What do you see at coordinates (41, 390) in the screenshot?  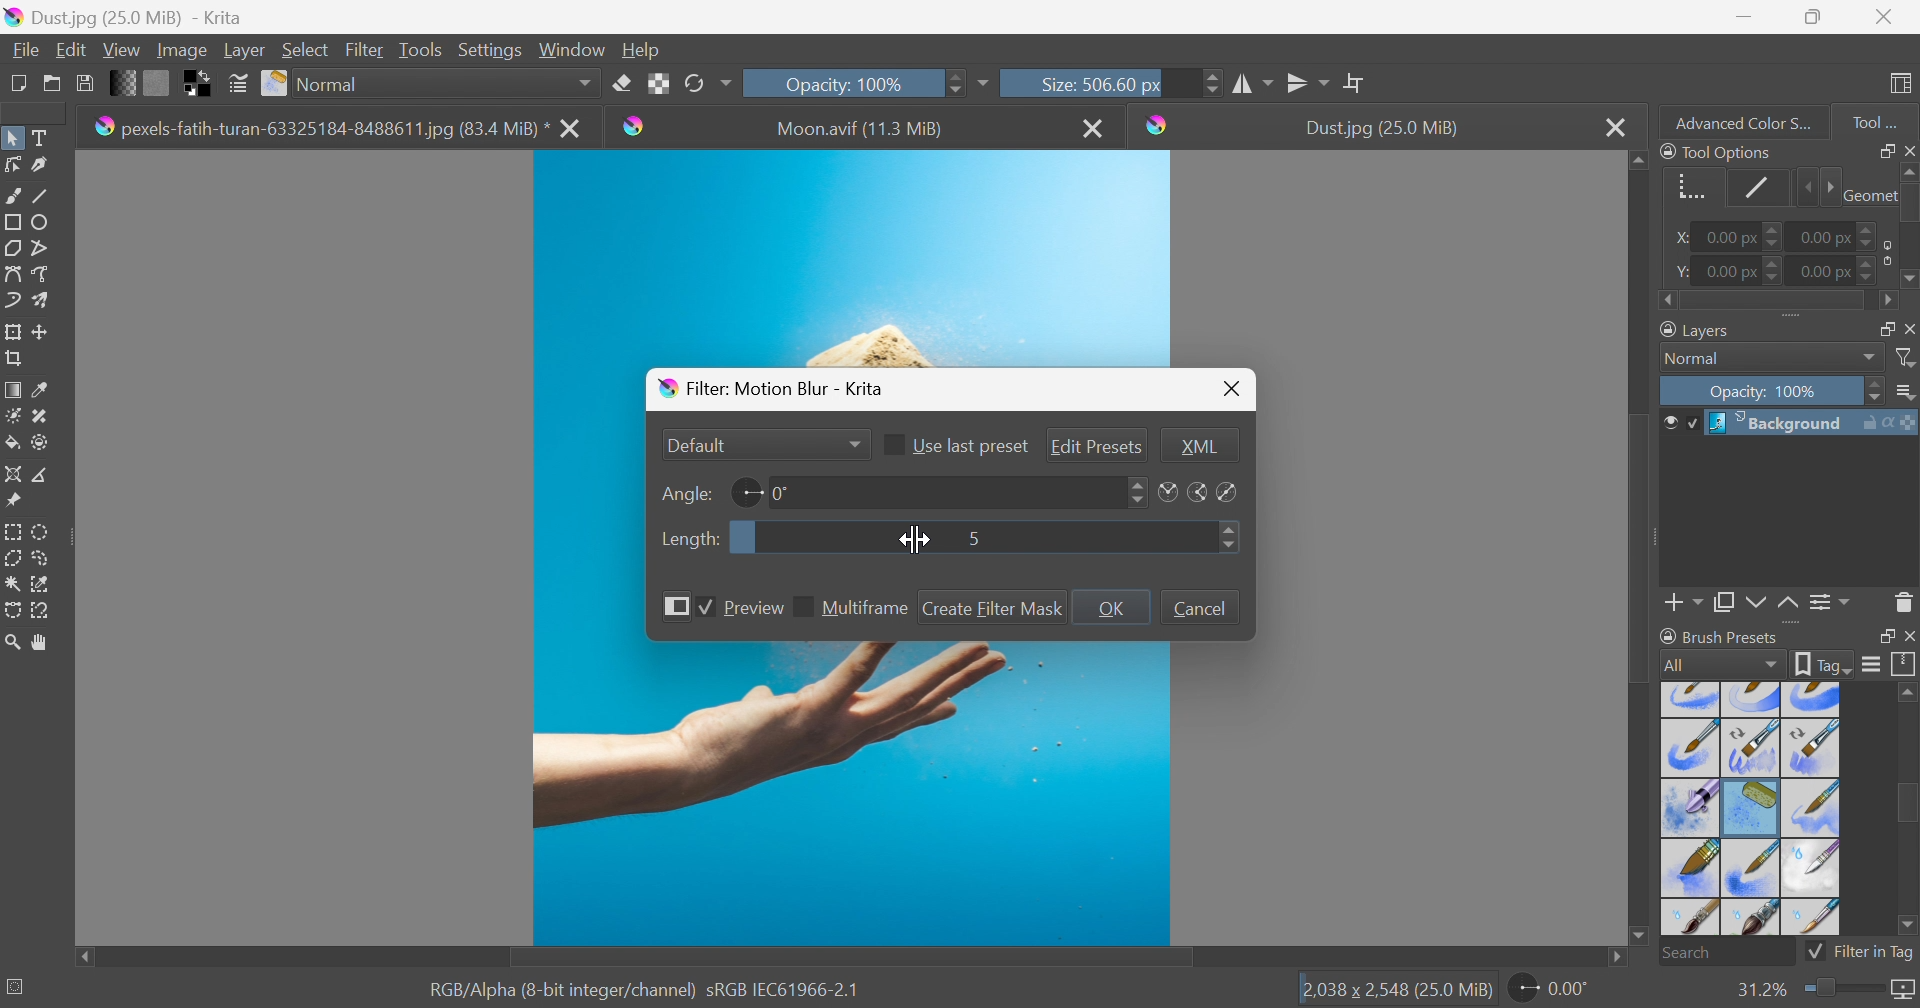 I see `Sample a color from an image or current layer` at bounding box center [41, 390].